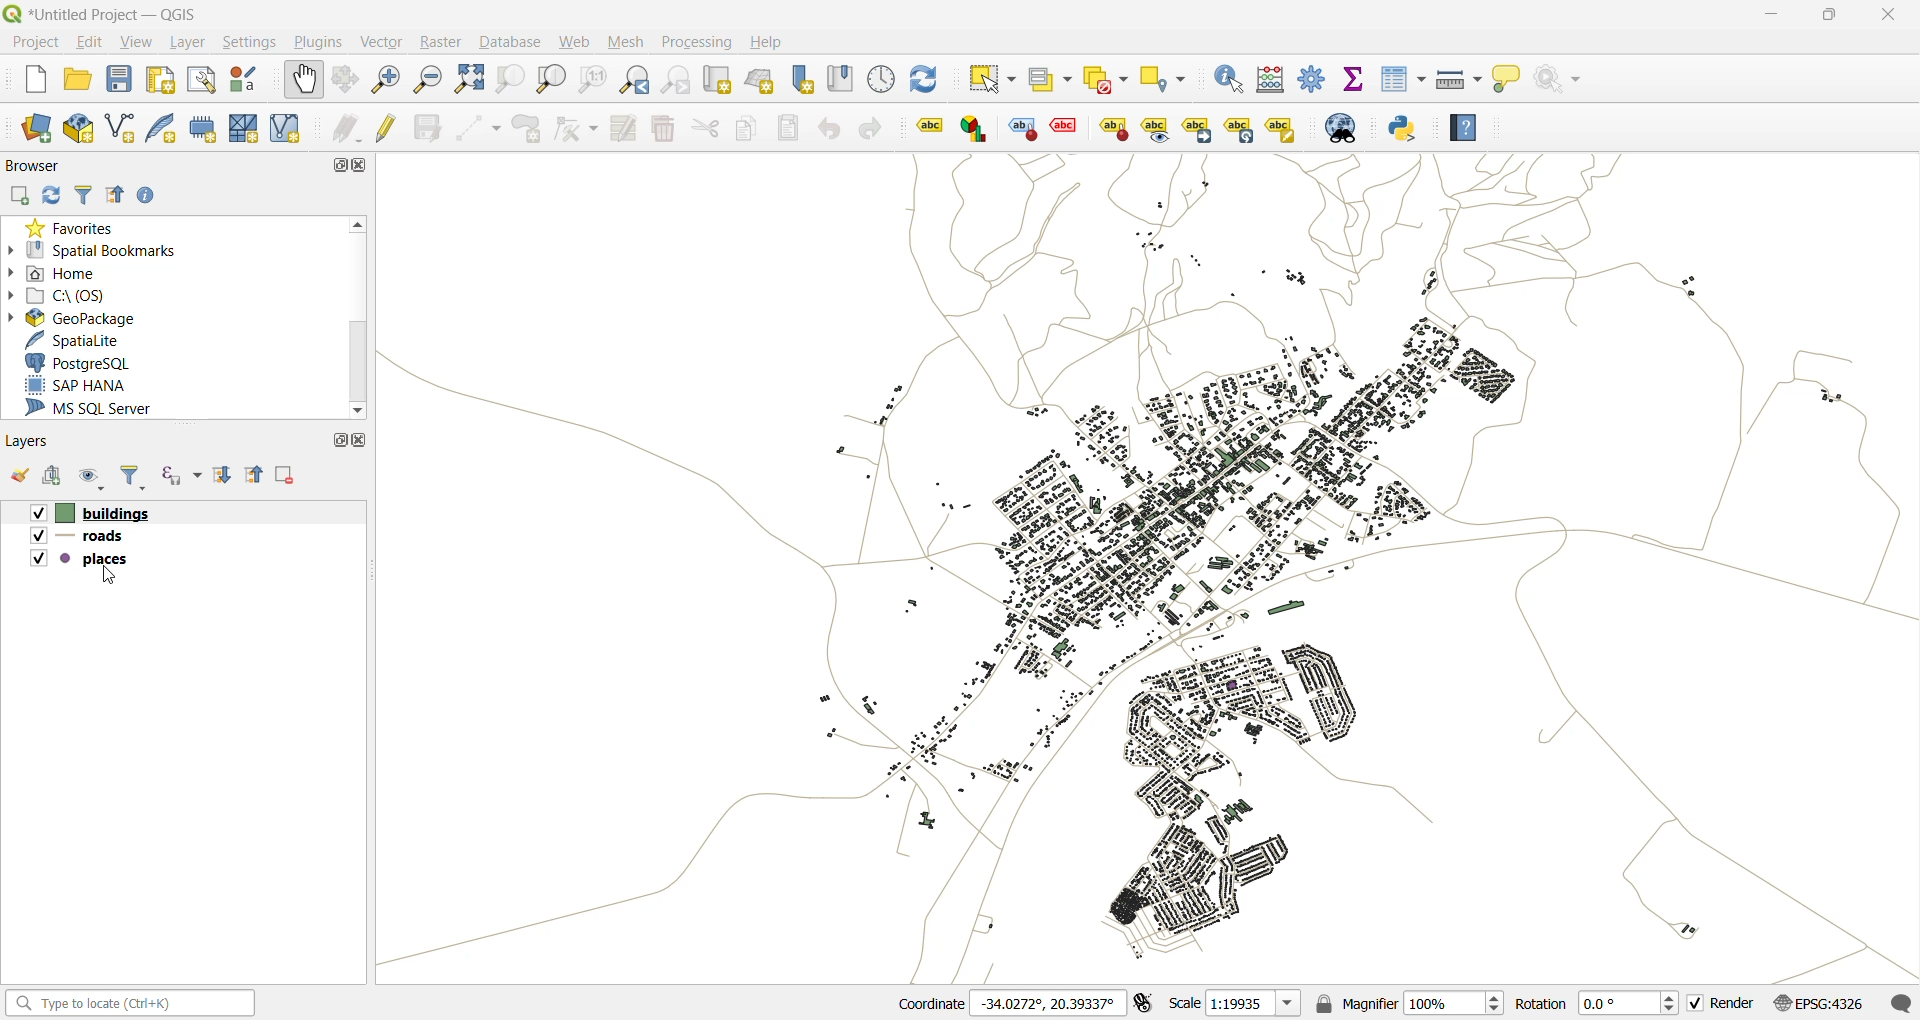 The height and width of the screenshot is (1020, 1920). I want to click on new, so click(37, 81).